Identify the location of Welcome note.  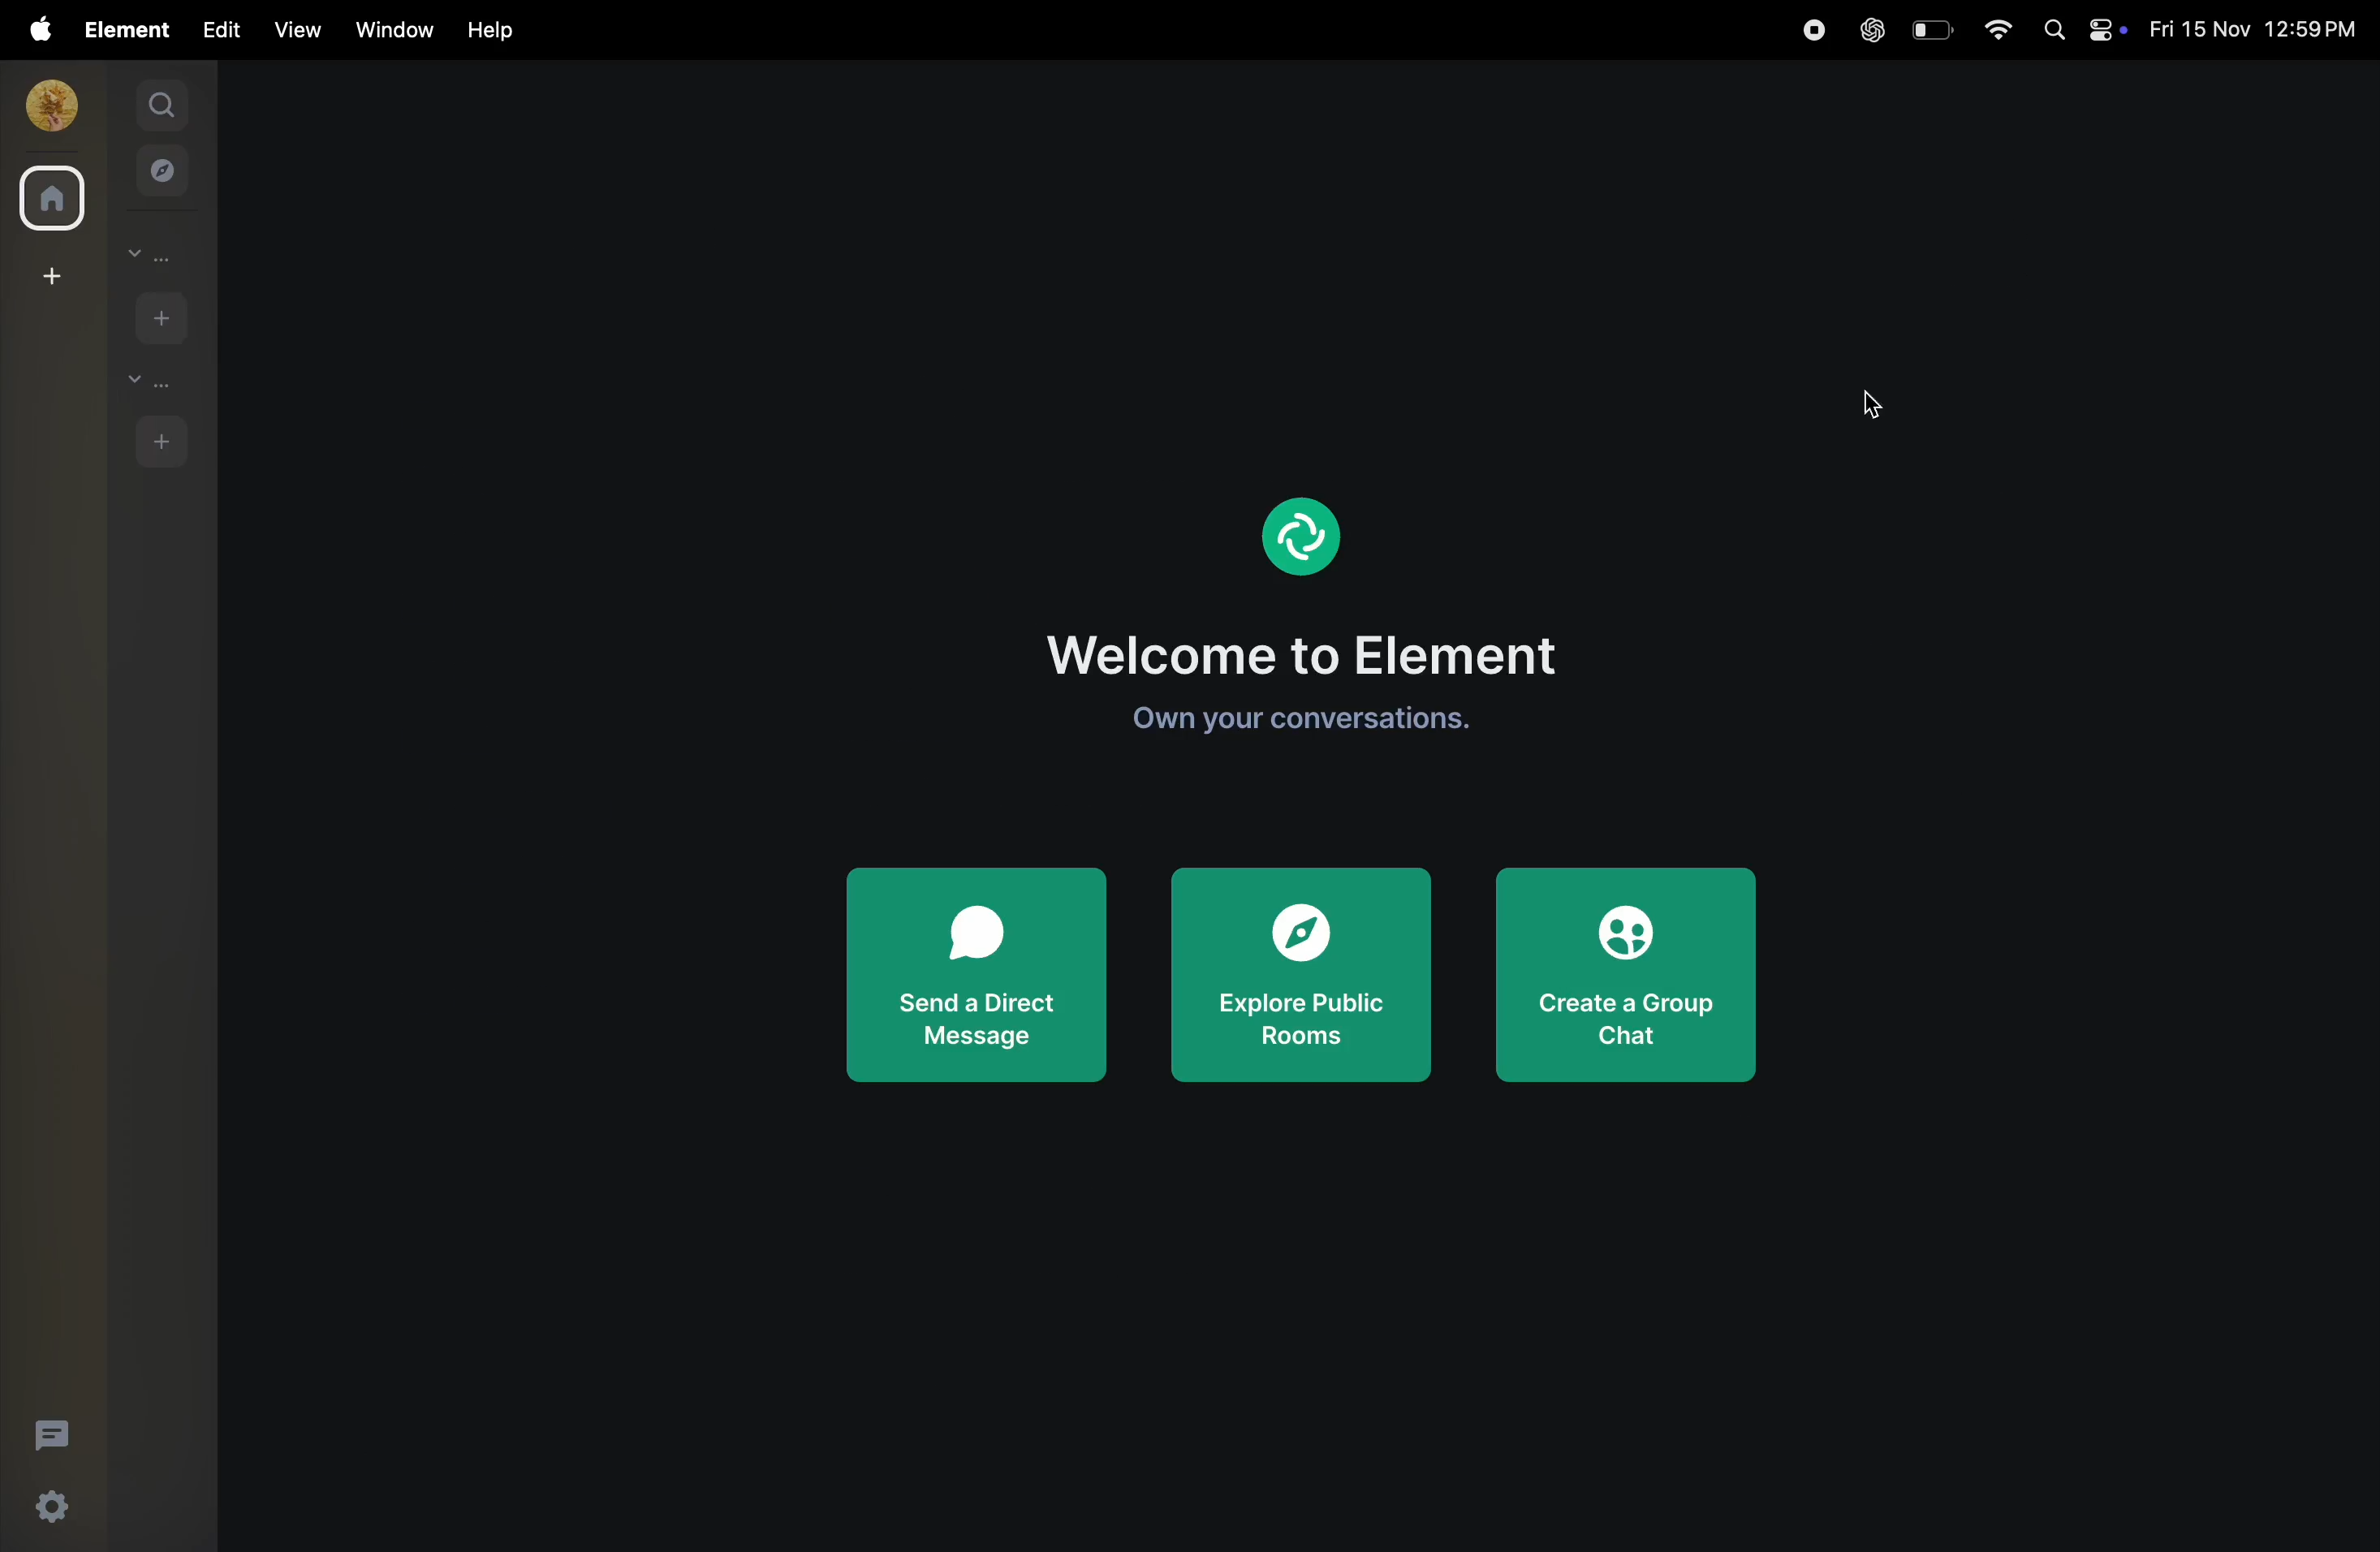
(1317, 664).